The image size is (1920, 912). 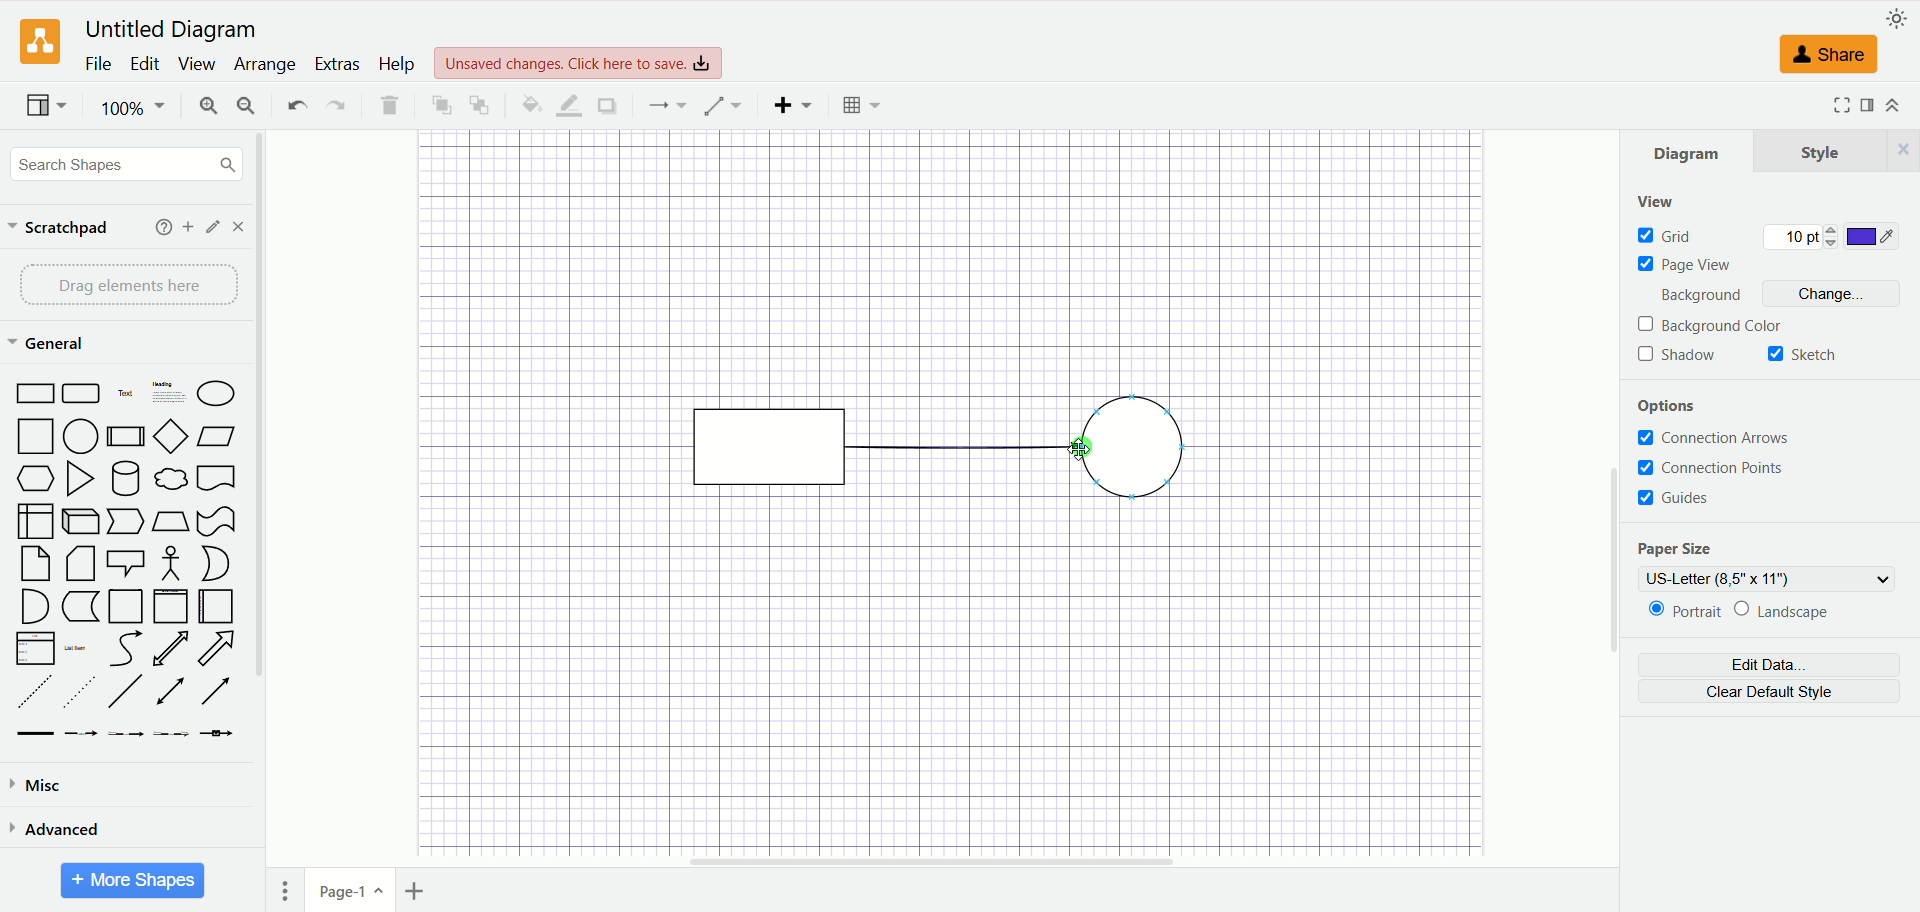 What do you see at coordinates (1769, 692) in the screenshot?
I see `clear default style` at bounding box center [1769, 692].